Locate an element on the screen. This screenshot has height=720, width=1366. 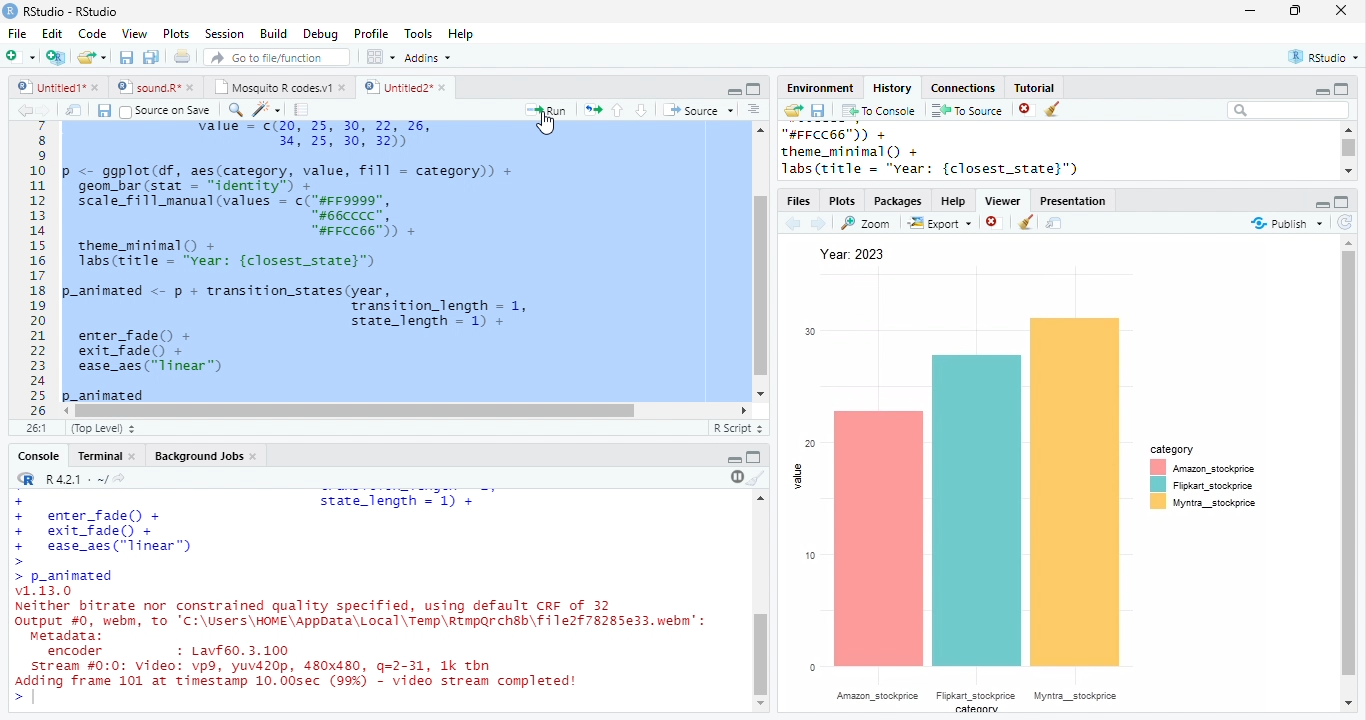
value is located at coordinates (794, 476).